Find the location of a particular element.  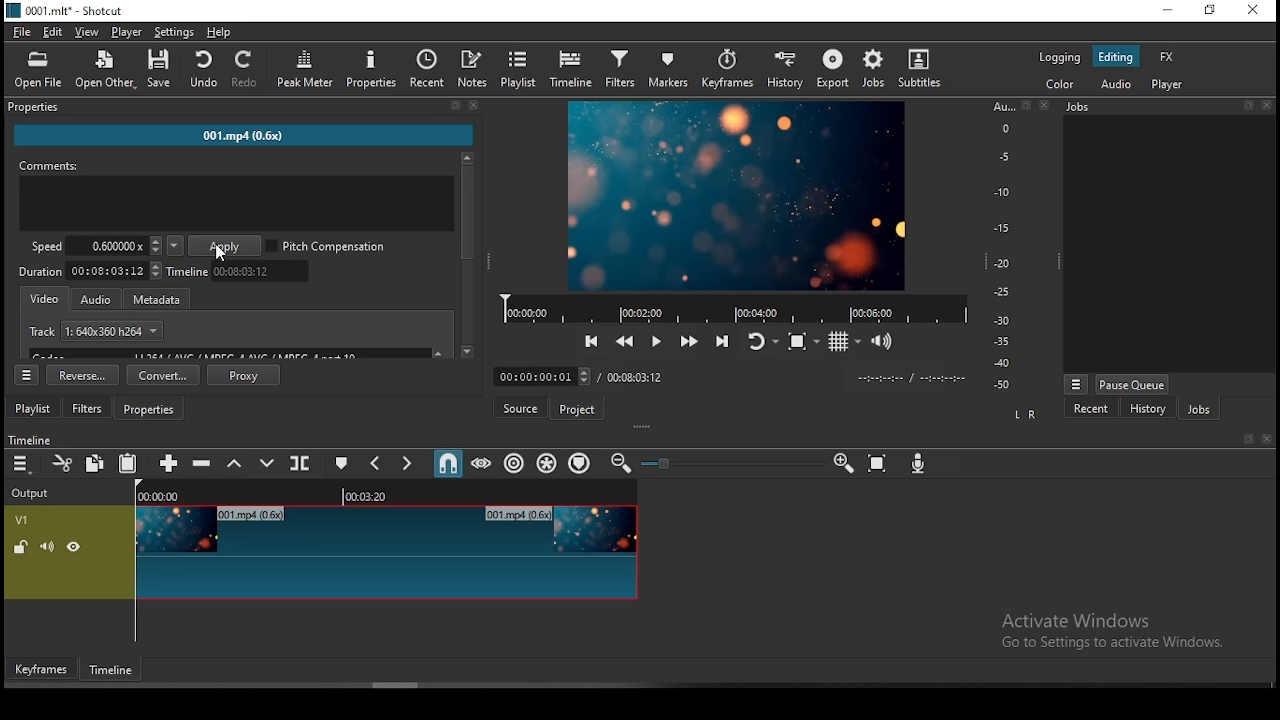

next marker is located at coordinates (407, 462).